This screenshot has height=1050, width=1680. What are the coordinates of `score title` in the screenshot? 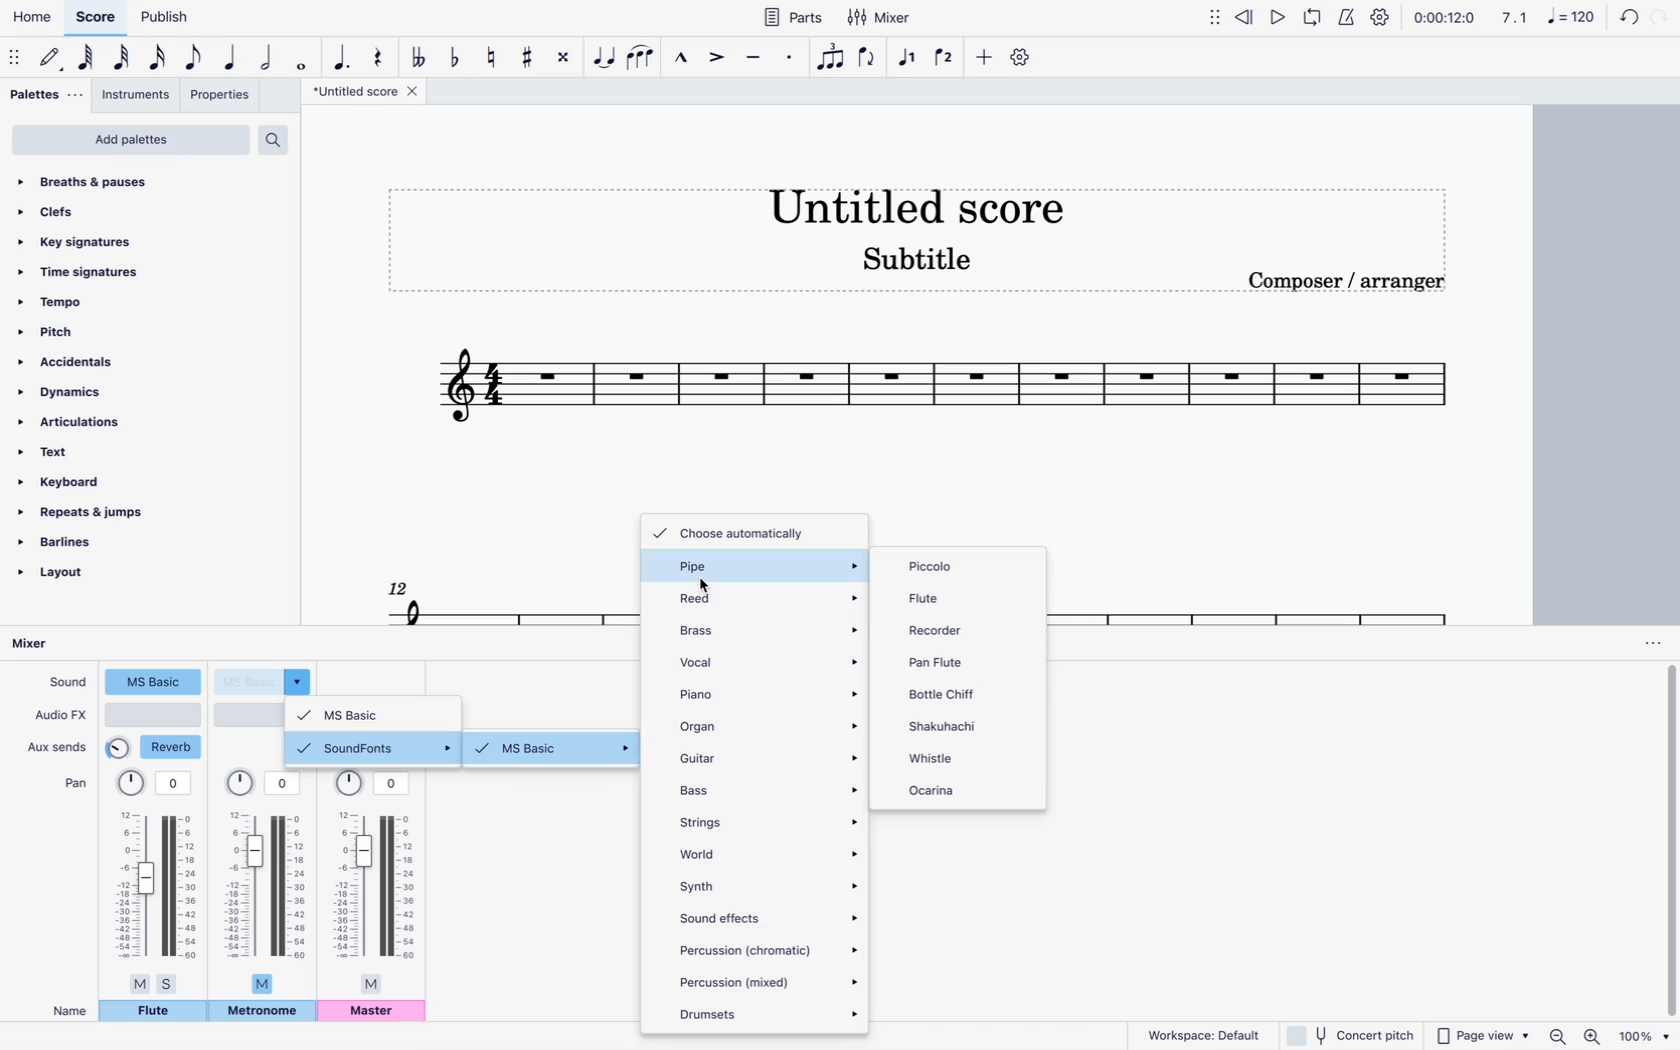 It's located at (364, 93).